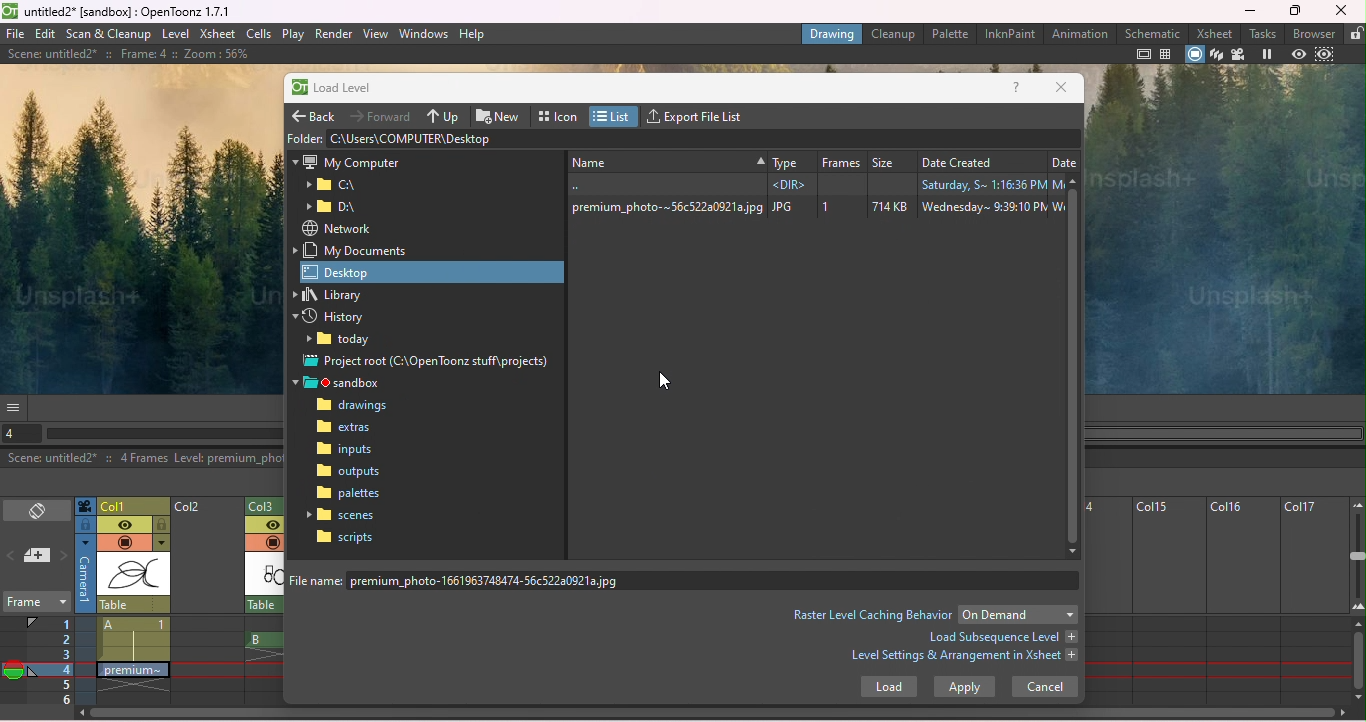 This screenshot has height=722, width=1366. I want to click on View, so click(376, 33).